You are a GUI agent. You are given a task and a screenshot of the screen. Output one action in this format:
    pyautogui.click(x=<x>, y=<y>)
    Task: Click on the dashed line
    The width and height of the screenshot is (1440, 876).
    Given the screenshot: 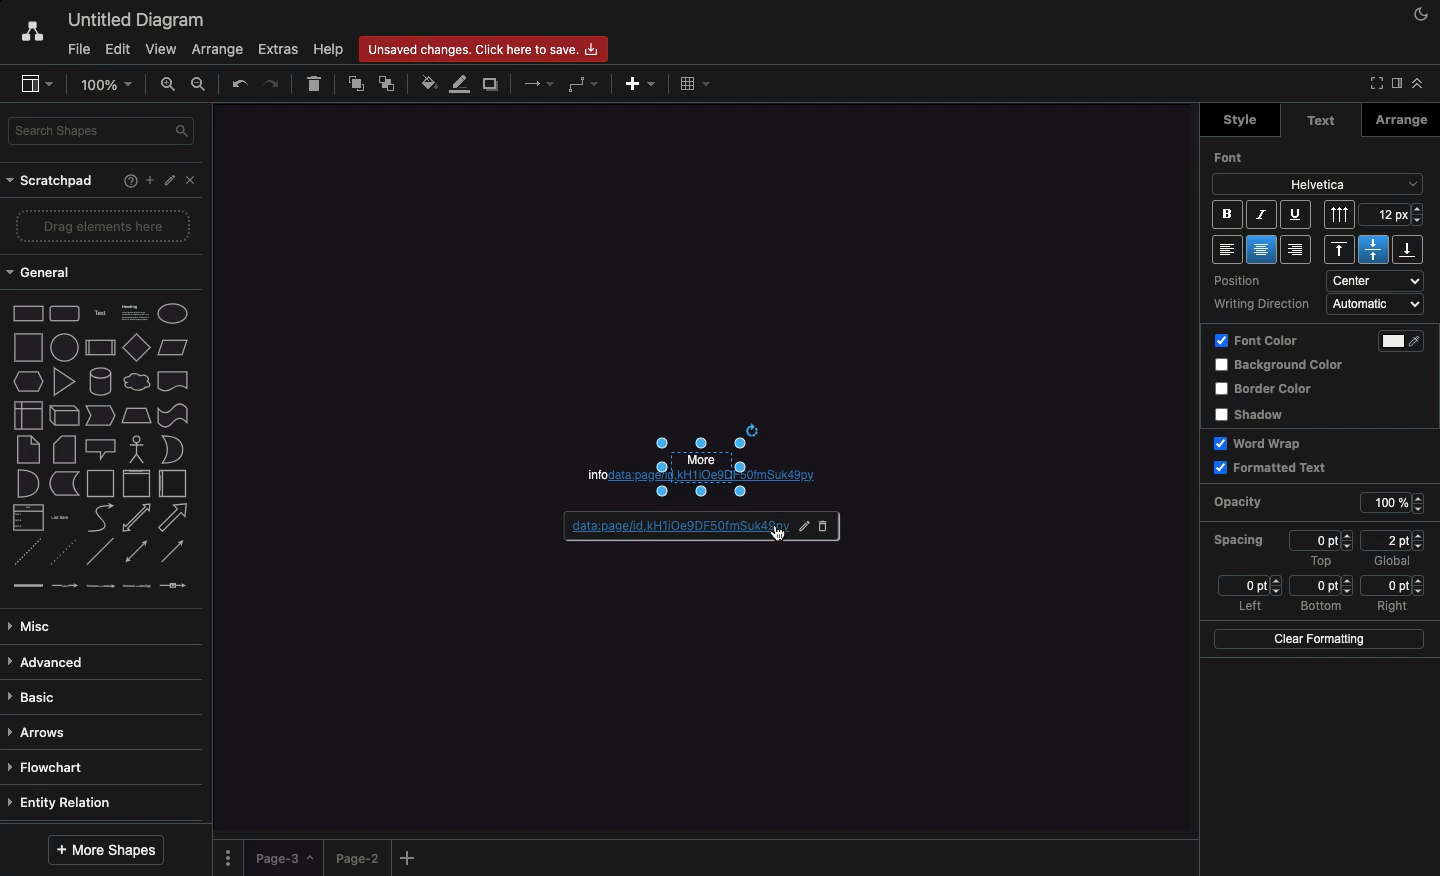 What is the action you would take?
    pyautogui.click(x=26, y=552)
    